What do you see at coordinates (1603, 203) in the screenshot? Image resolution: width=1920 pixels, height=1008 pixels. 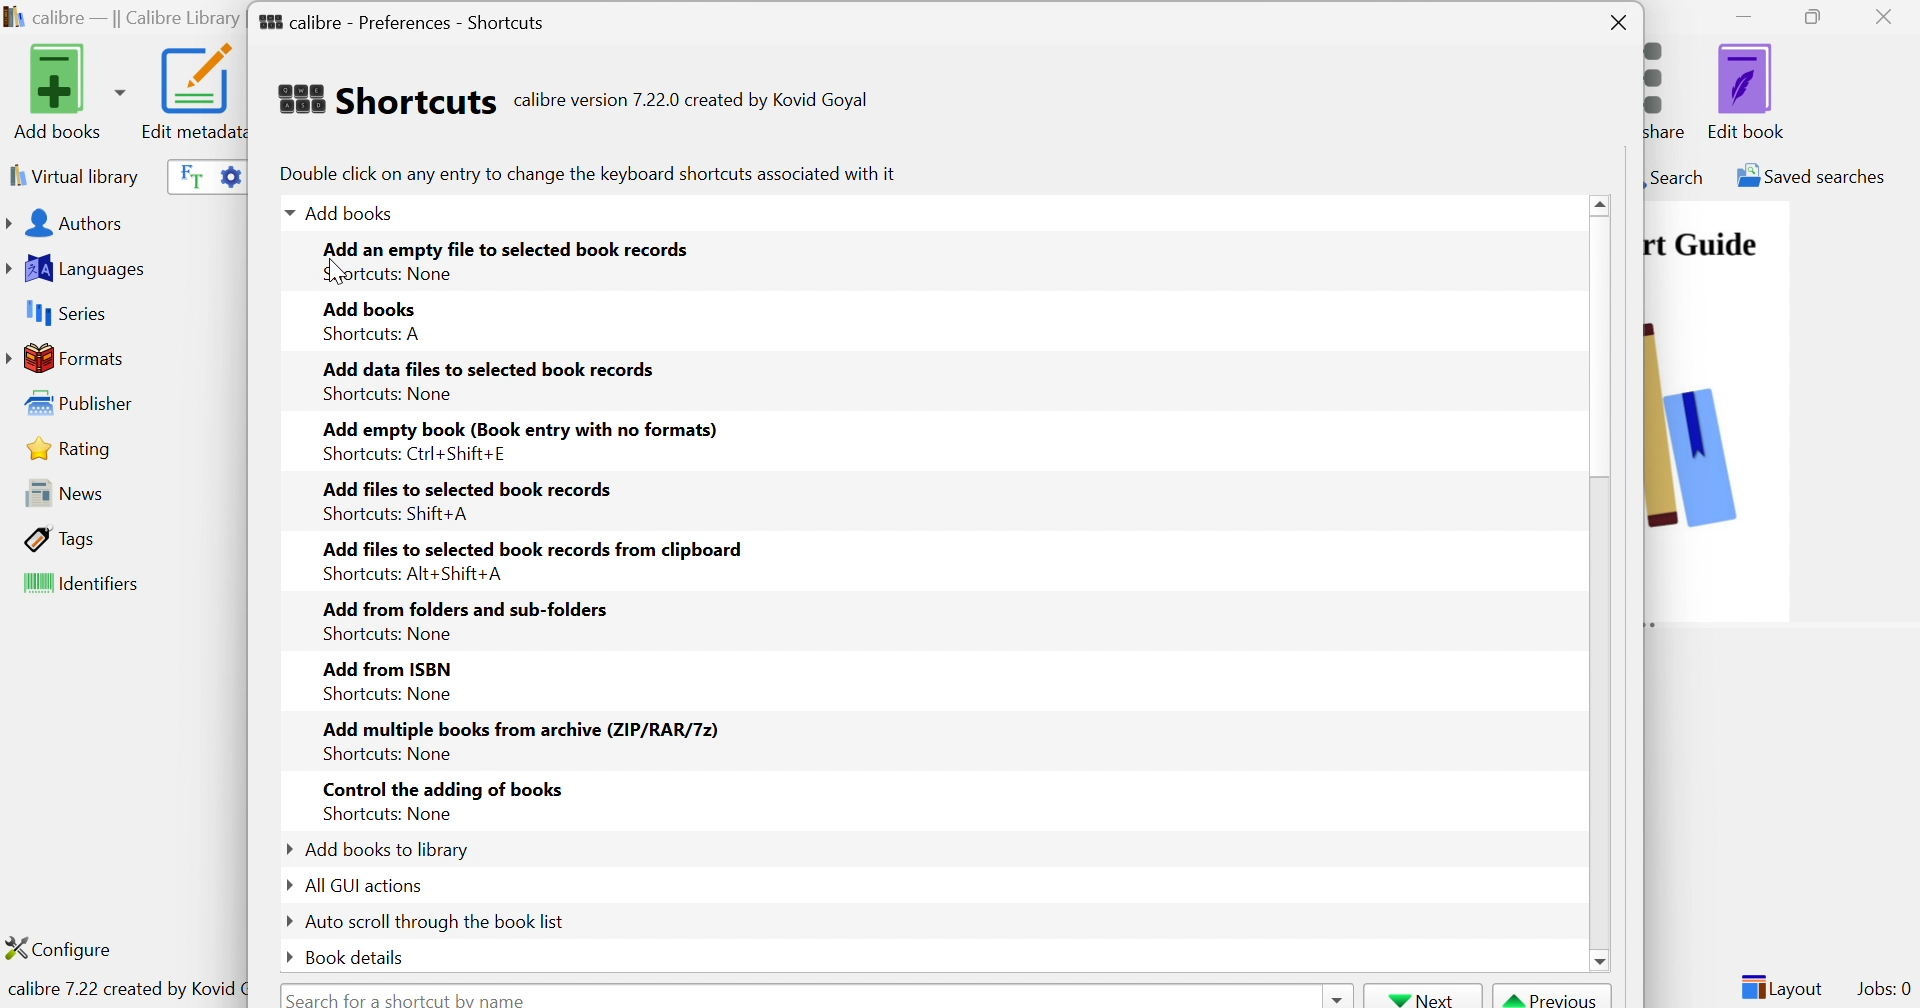 I see `Scroll Up` at bounding box center [1603, 203].